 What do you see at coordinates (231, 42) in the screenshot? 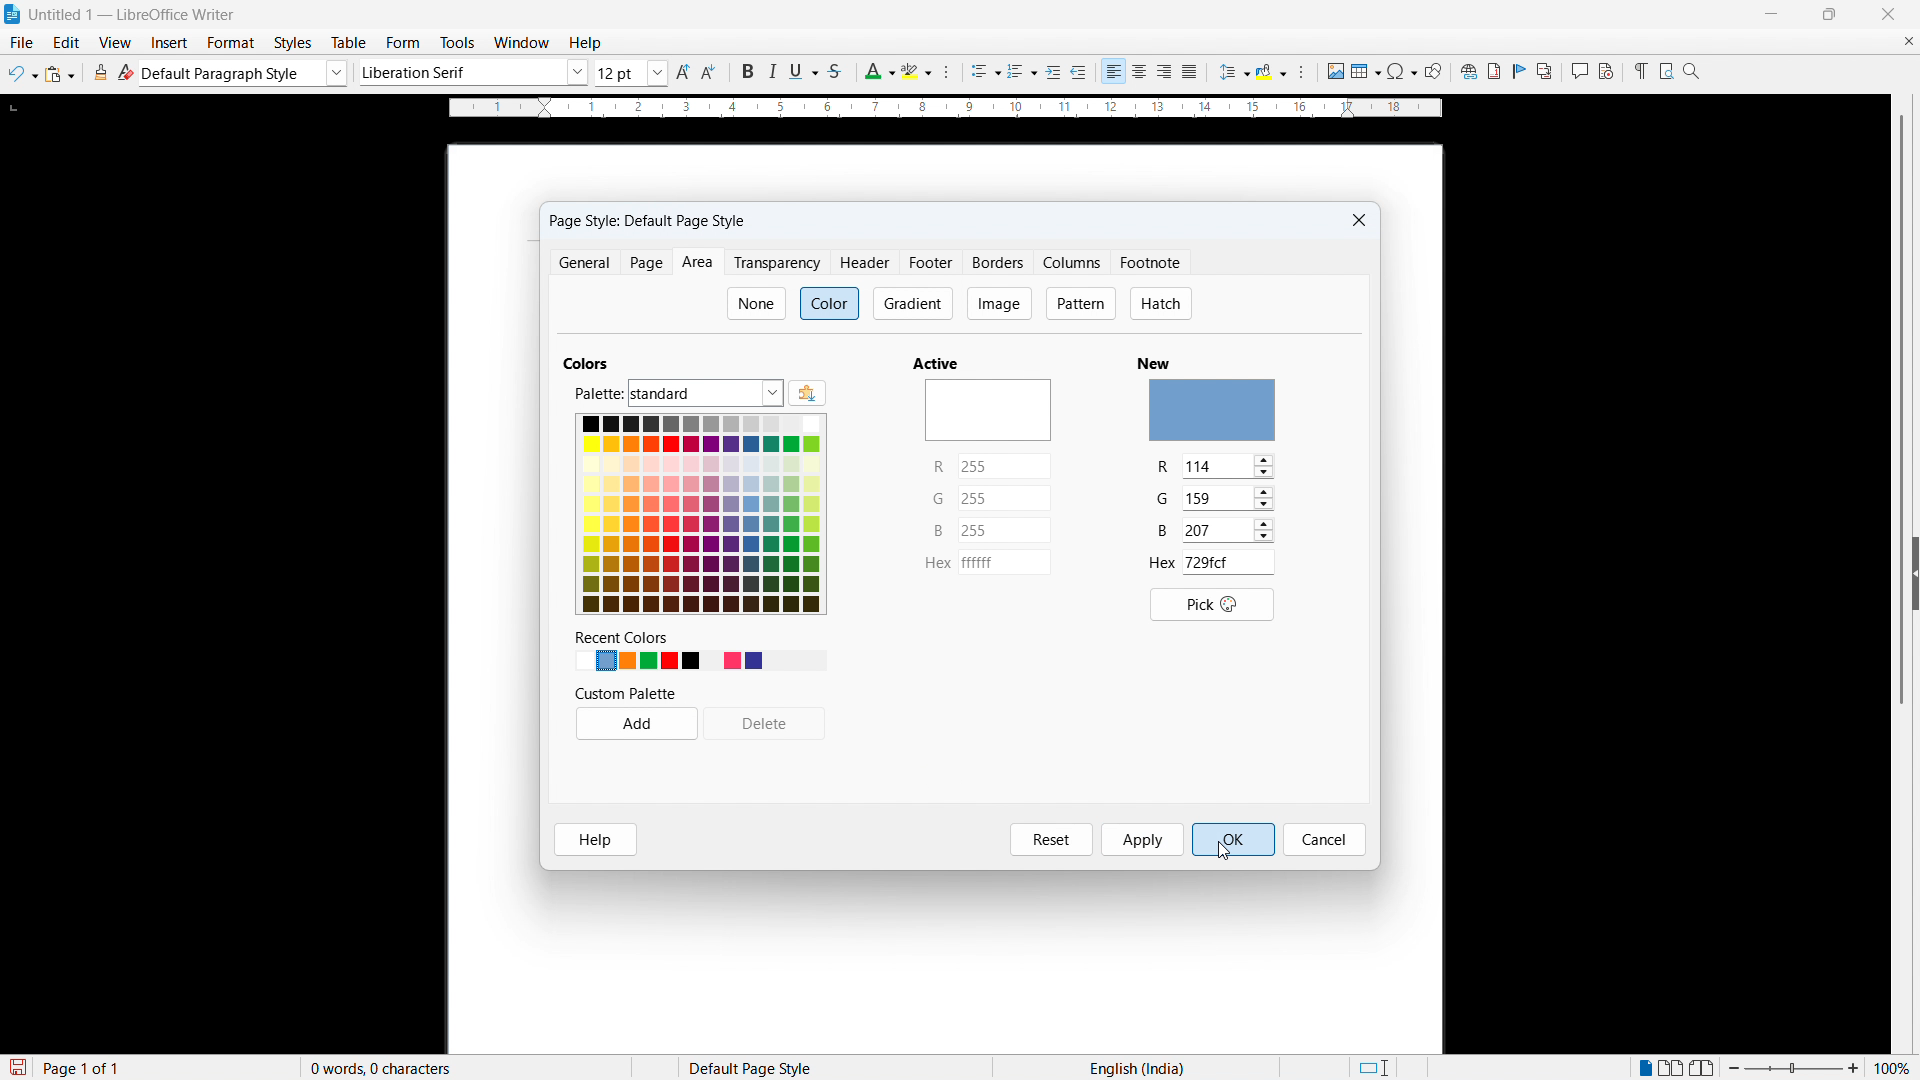
I see `Format ` at bounding box center [231, 42].